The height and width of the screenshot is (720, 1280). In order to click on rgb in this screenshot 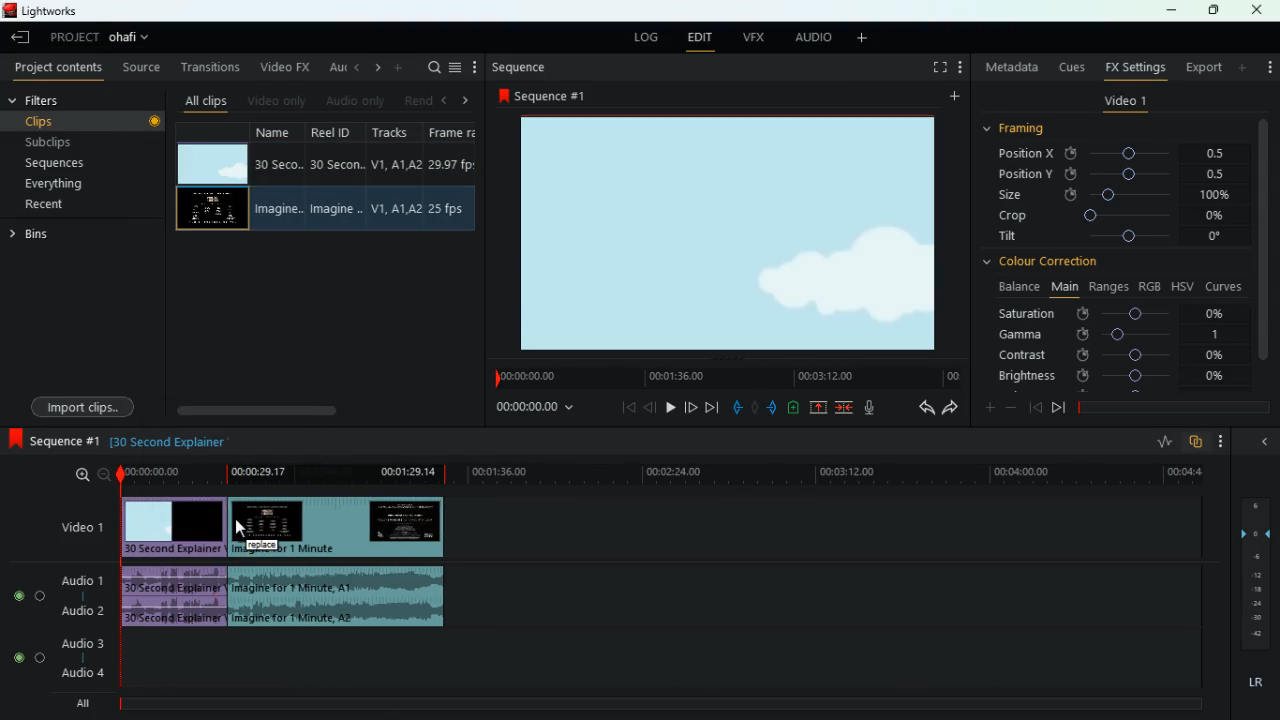, I will do `click(1150, 285)`.